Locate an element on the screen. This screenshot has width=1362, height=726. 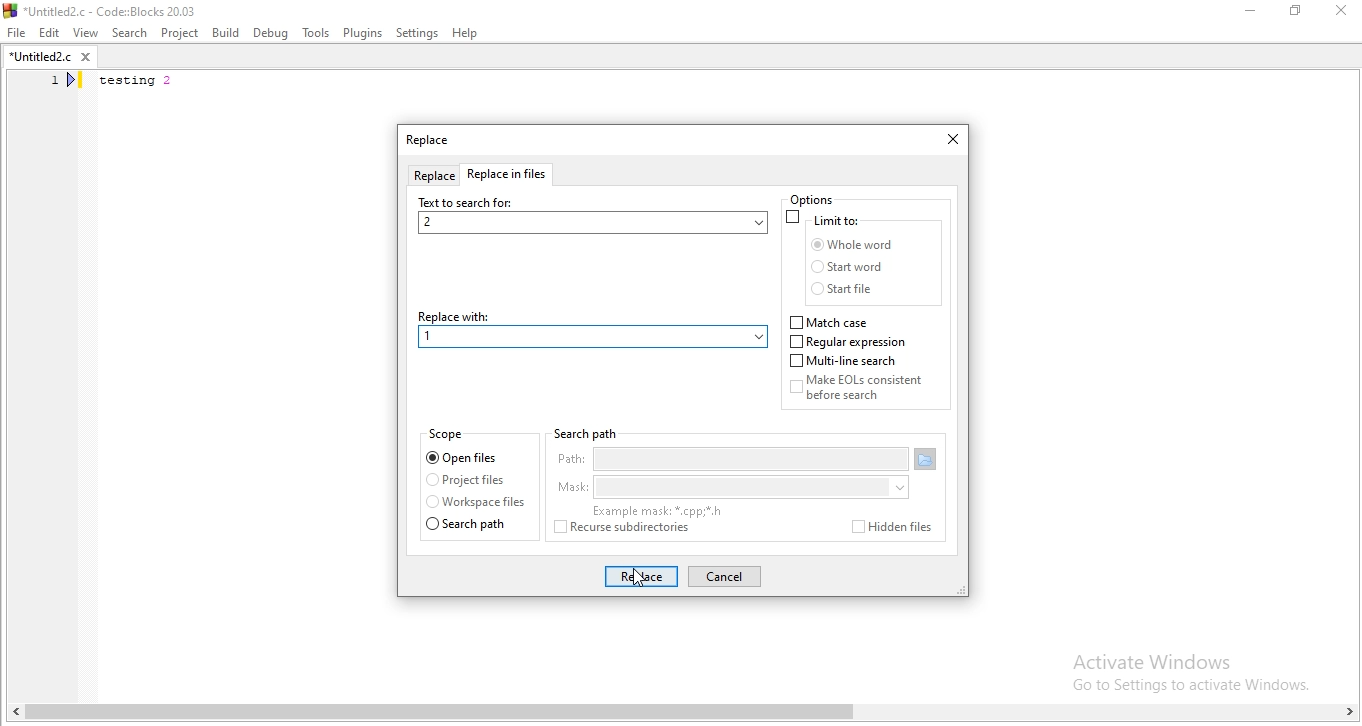
scope is located at coordinates (449, 435).